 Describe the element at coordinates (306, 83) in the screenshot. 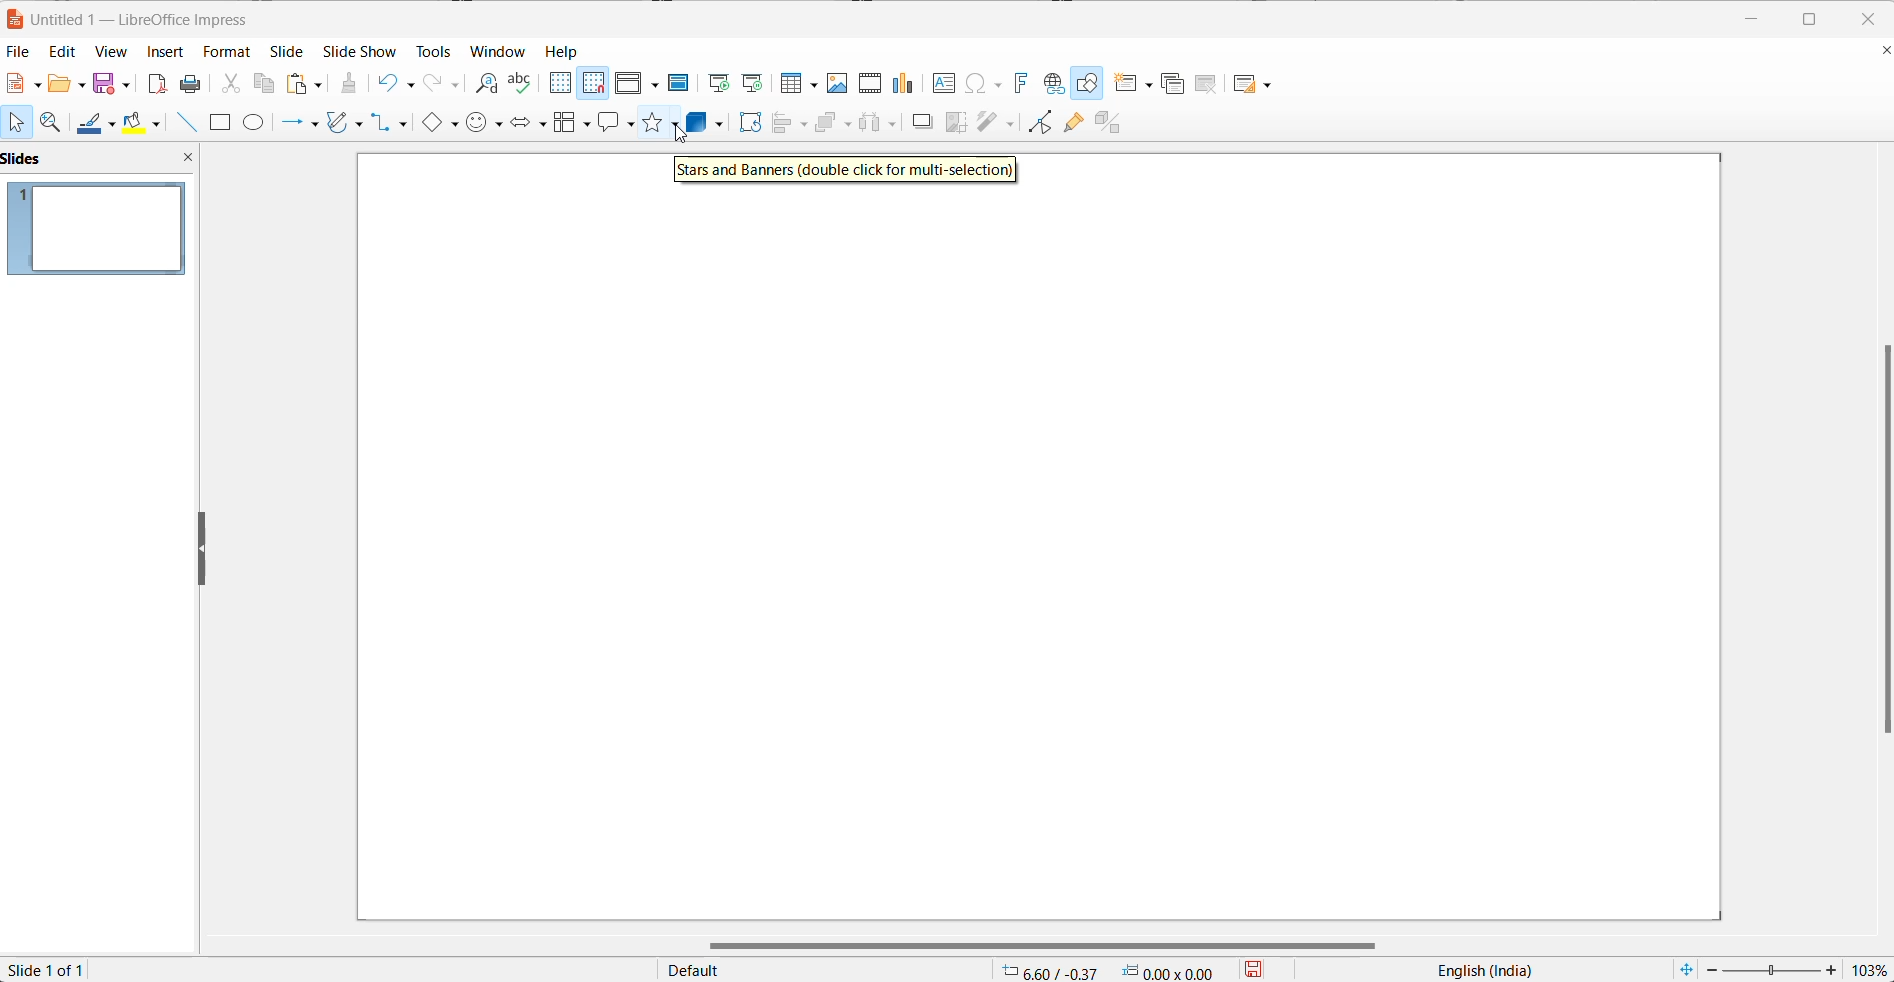

I see `paste options` at that location.